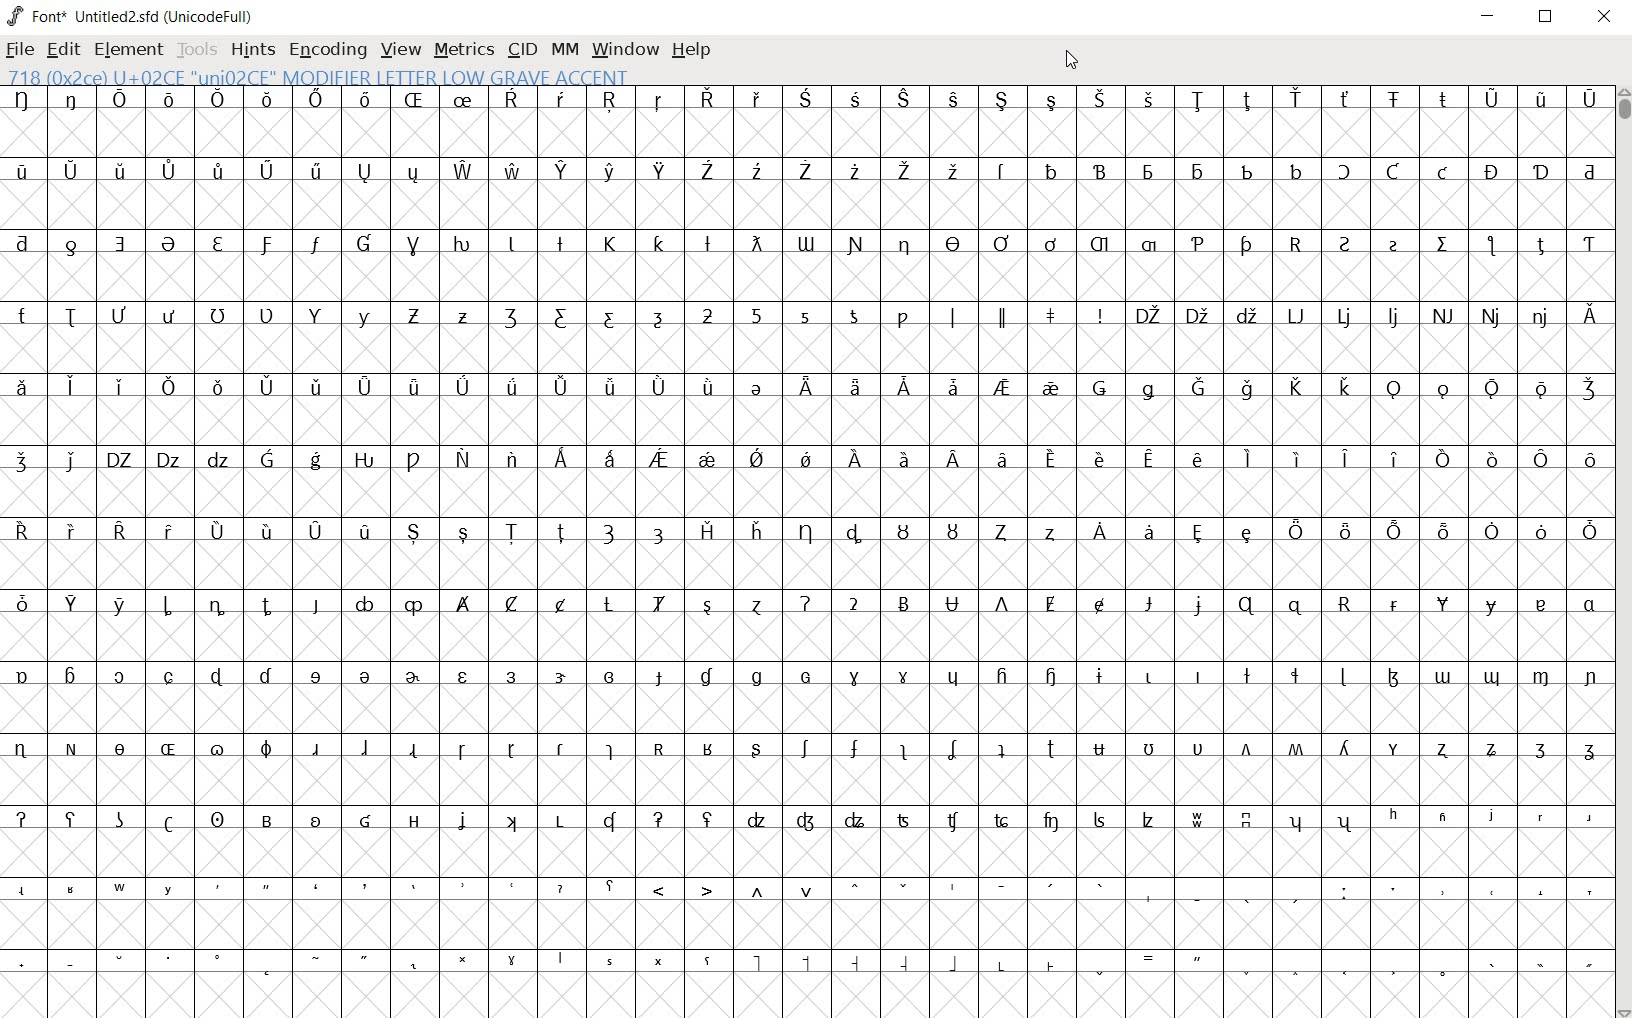 The image size is (1632, 1018). What do you see at coordinates (463, 49) in the screenshot?
I see `metrics` at bounding box center [463, 49].